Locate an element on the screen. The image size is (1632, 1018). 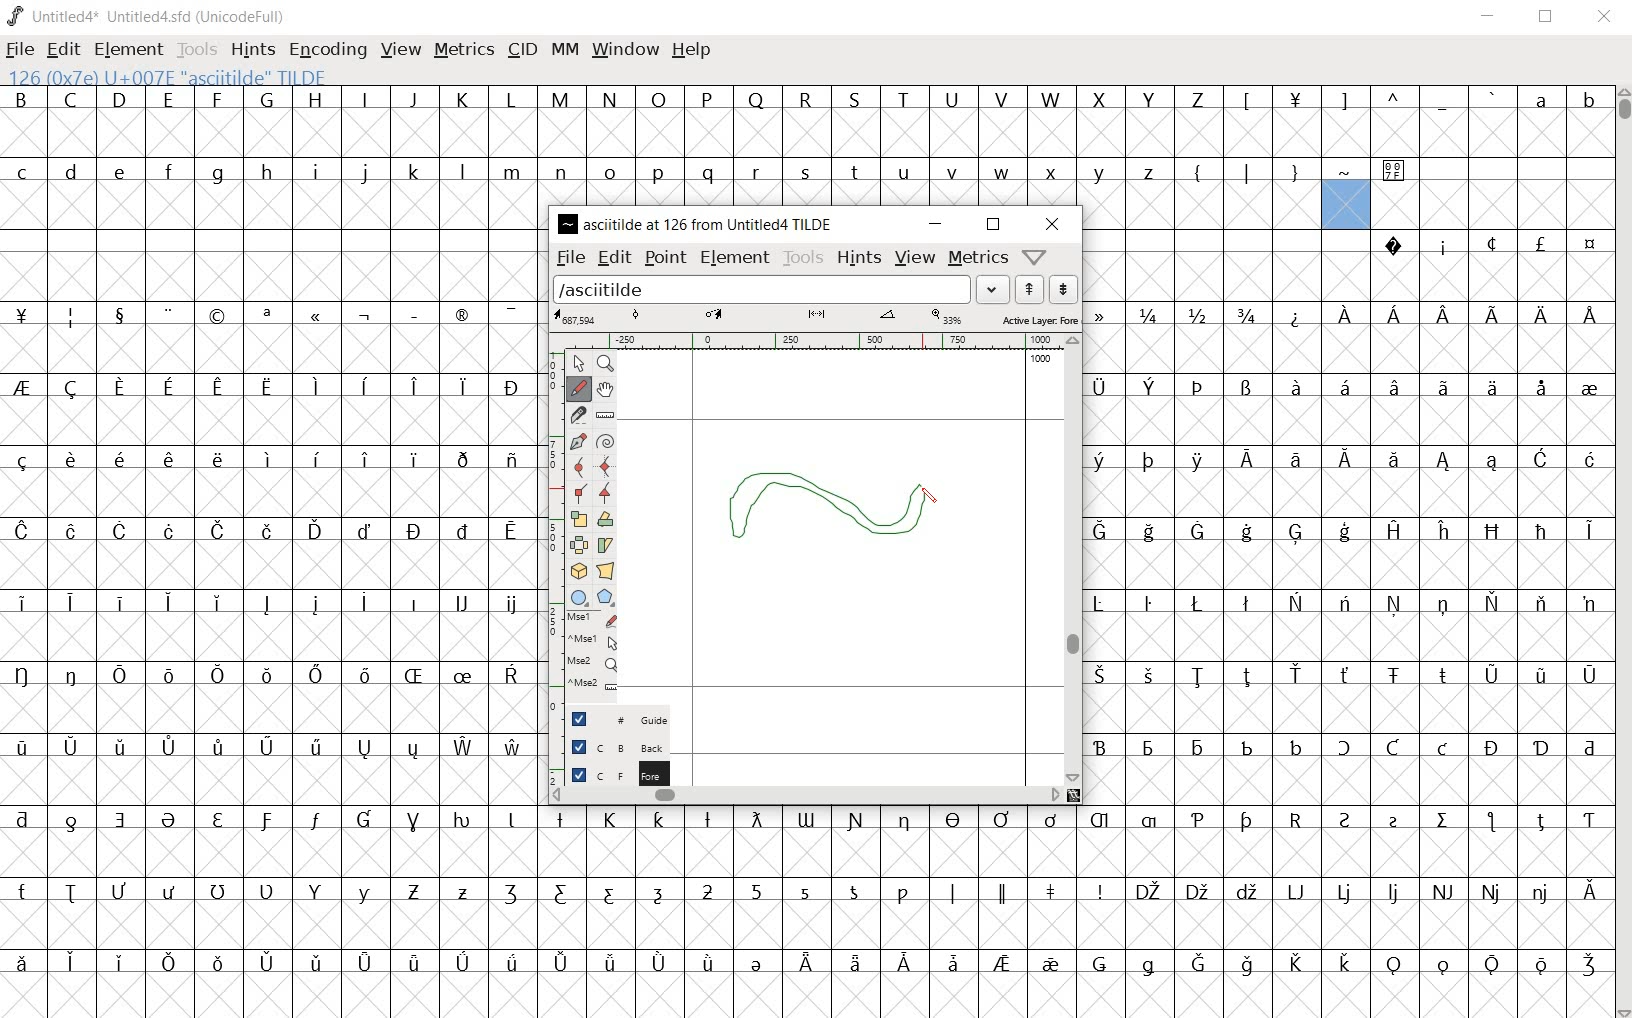
perform a perspective transformation on the selection is located at coordinates (577, 570).